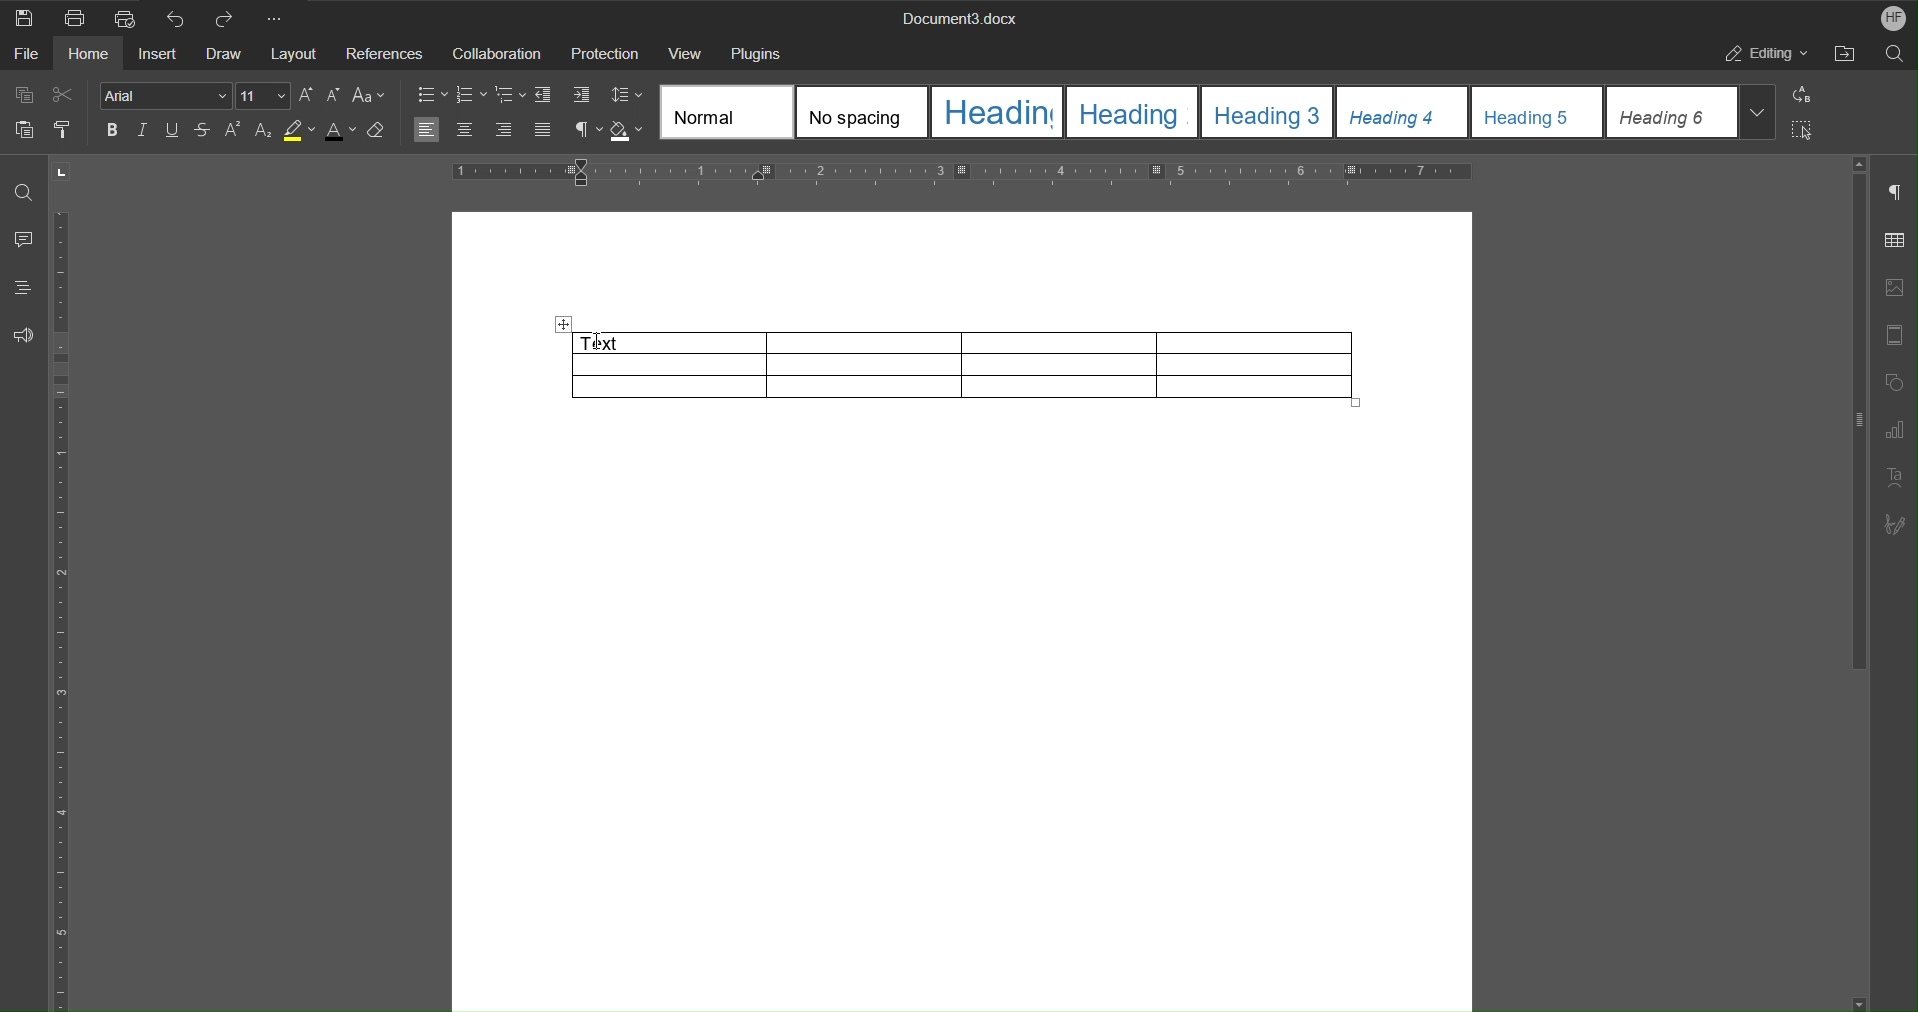 This screenshot has height=1012, width=1918. I want to click on Font size, so click(322, 98).